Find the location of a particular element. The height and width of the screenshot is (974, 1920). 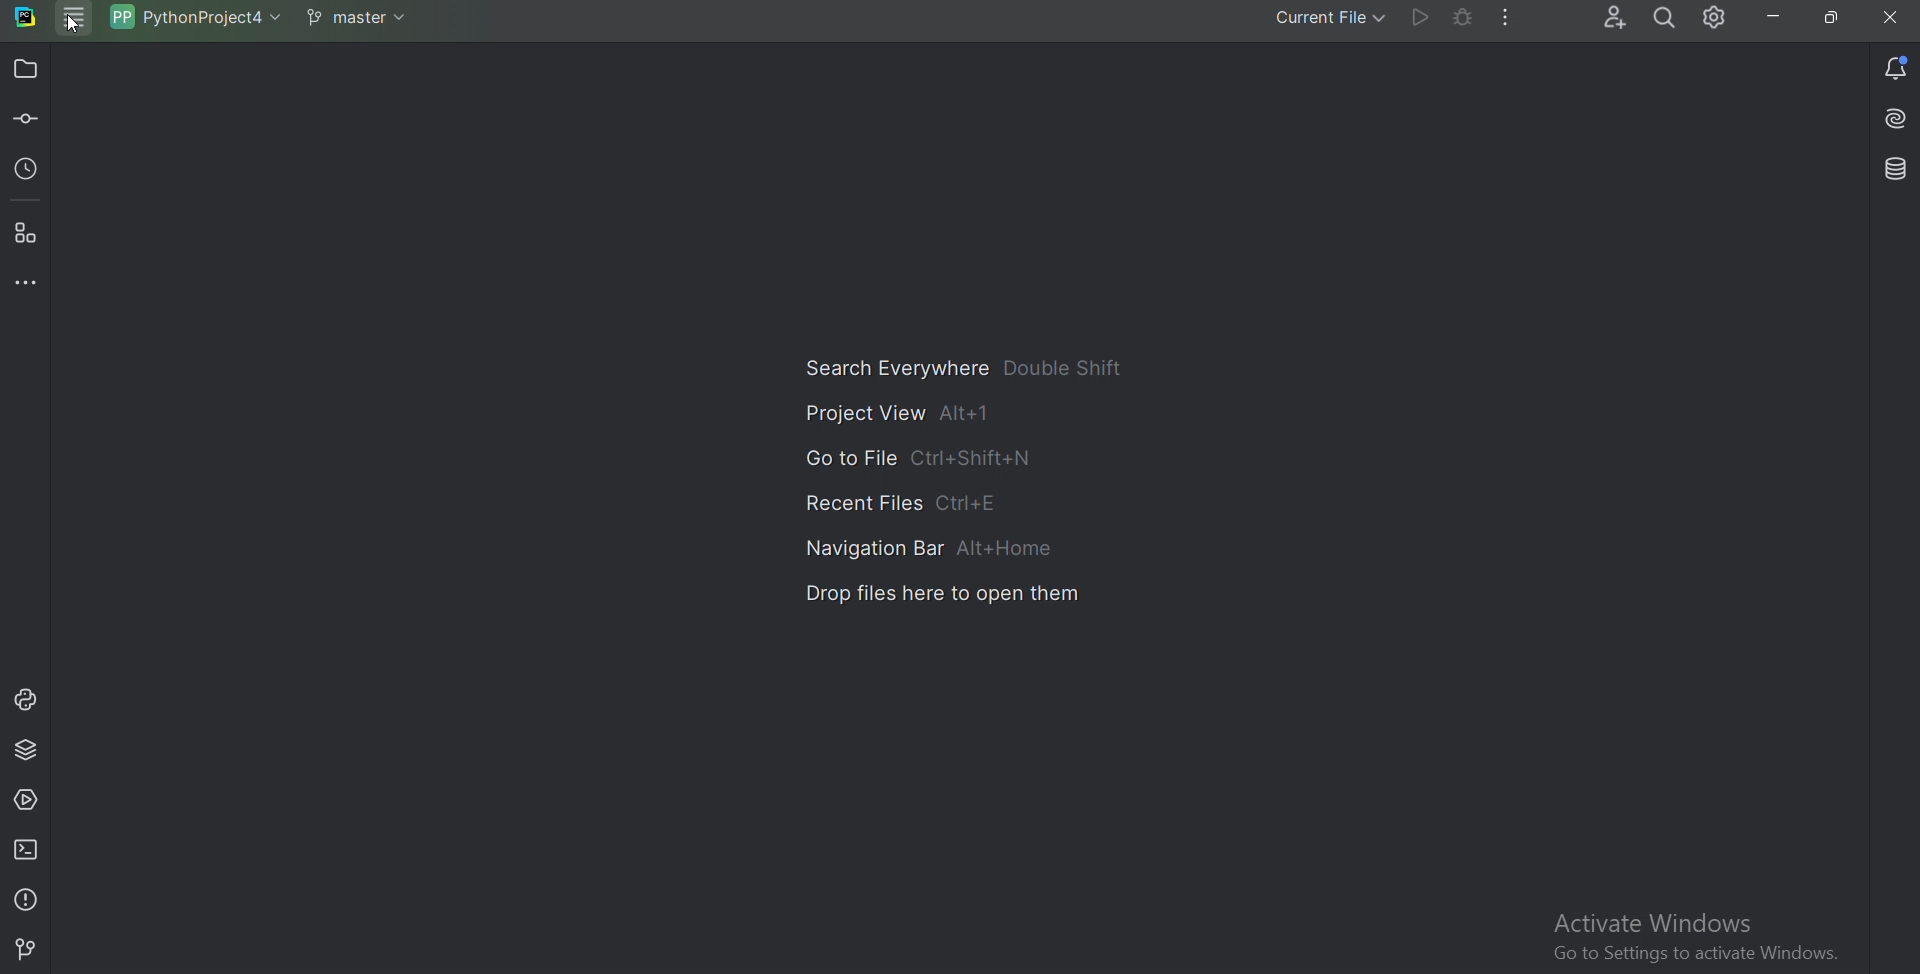

Navigation bar is located at coordinates (921, 544).